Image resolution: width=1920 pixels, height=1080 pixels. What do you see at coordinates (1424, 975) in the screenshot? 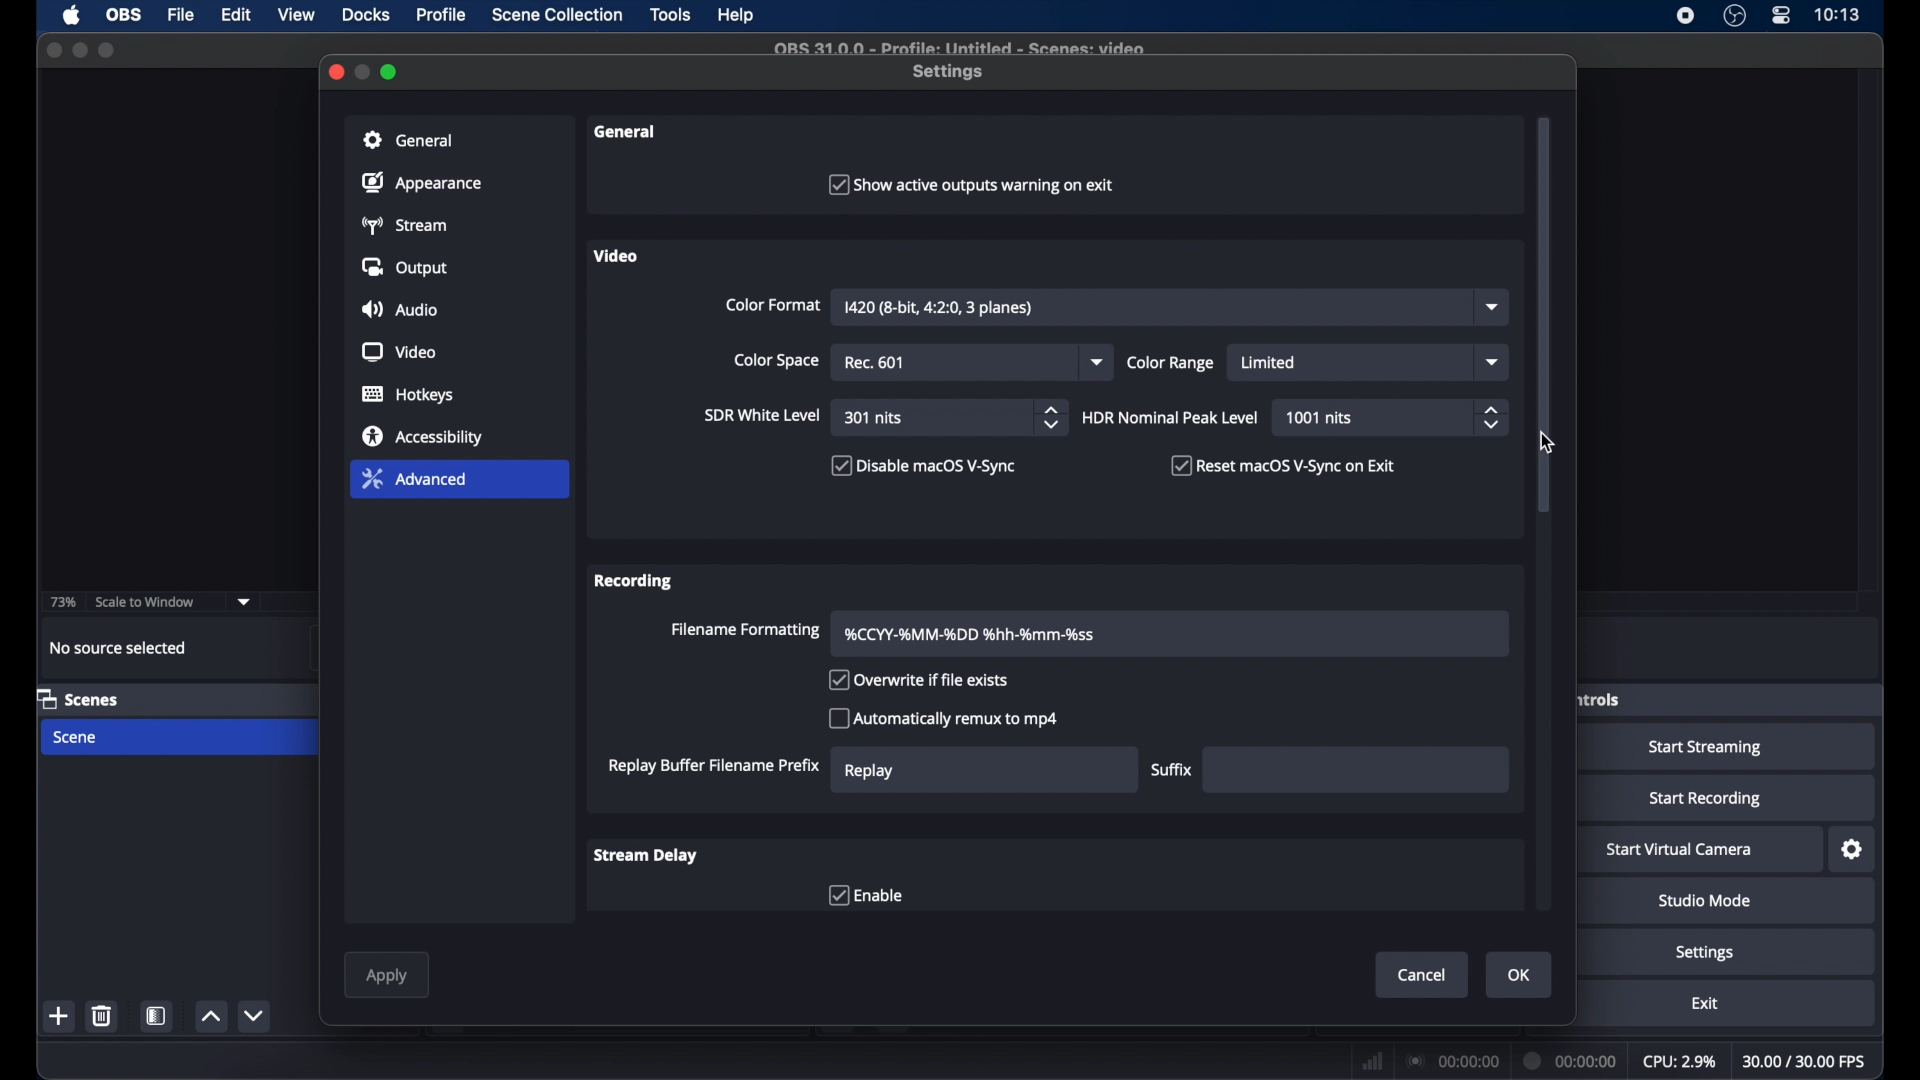
I see `cancel` at bounding box center [1424, 975].